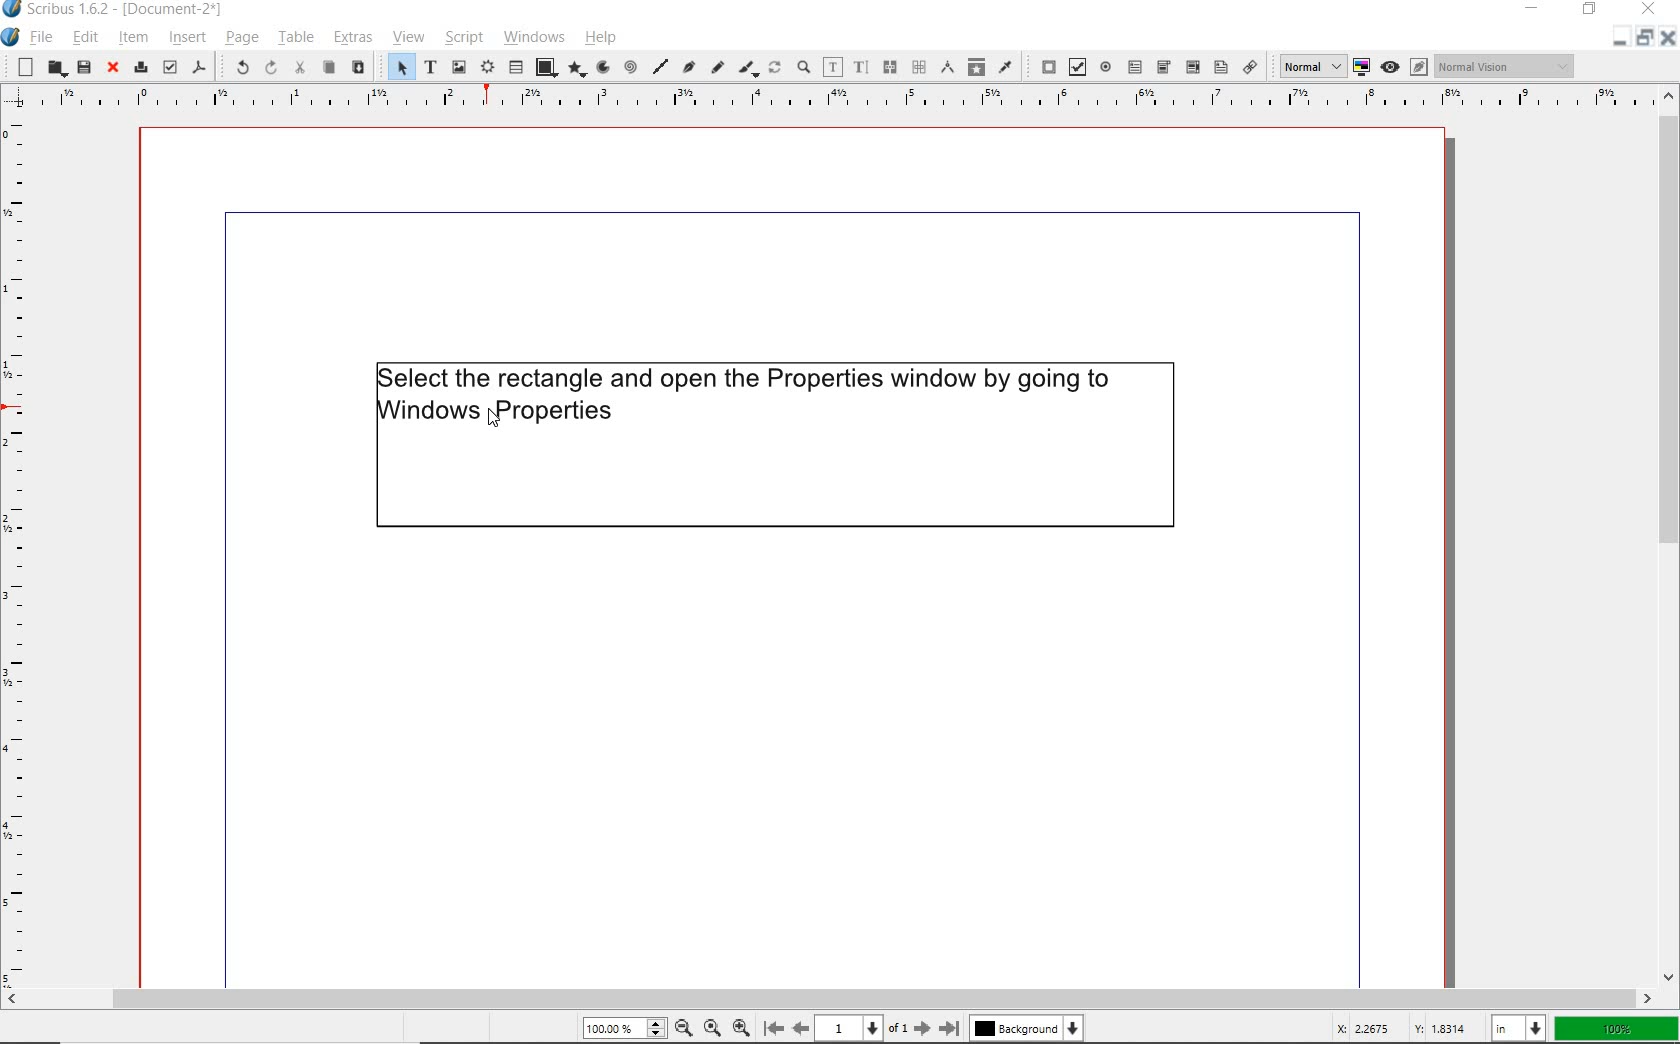  What do you see at coordinates (741, 1025) in the screenshot?
I see `zoom in` at bounding box center [741, 1025].